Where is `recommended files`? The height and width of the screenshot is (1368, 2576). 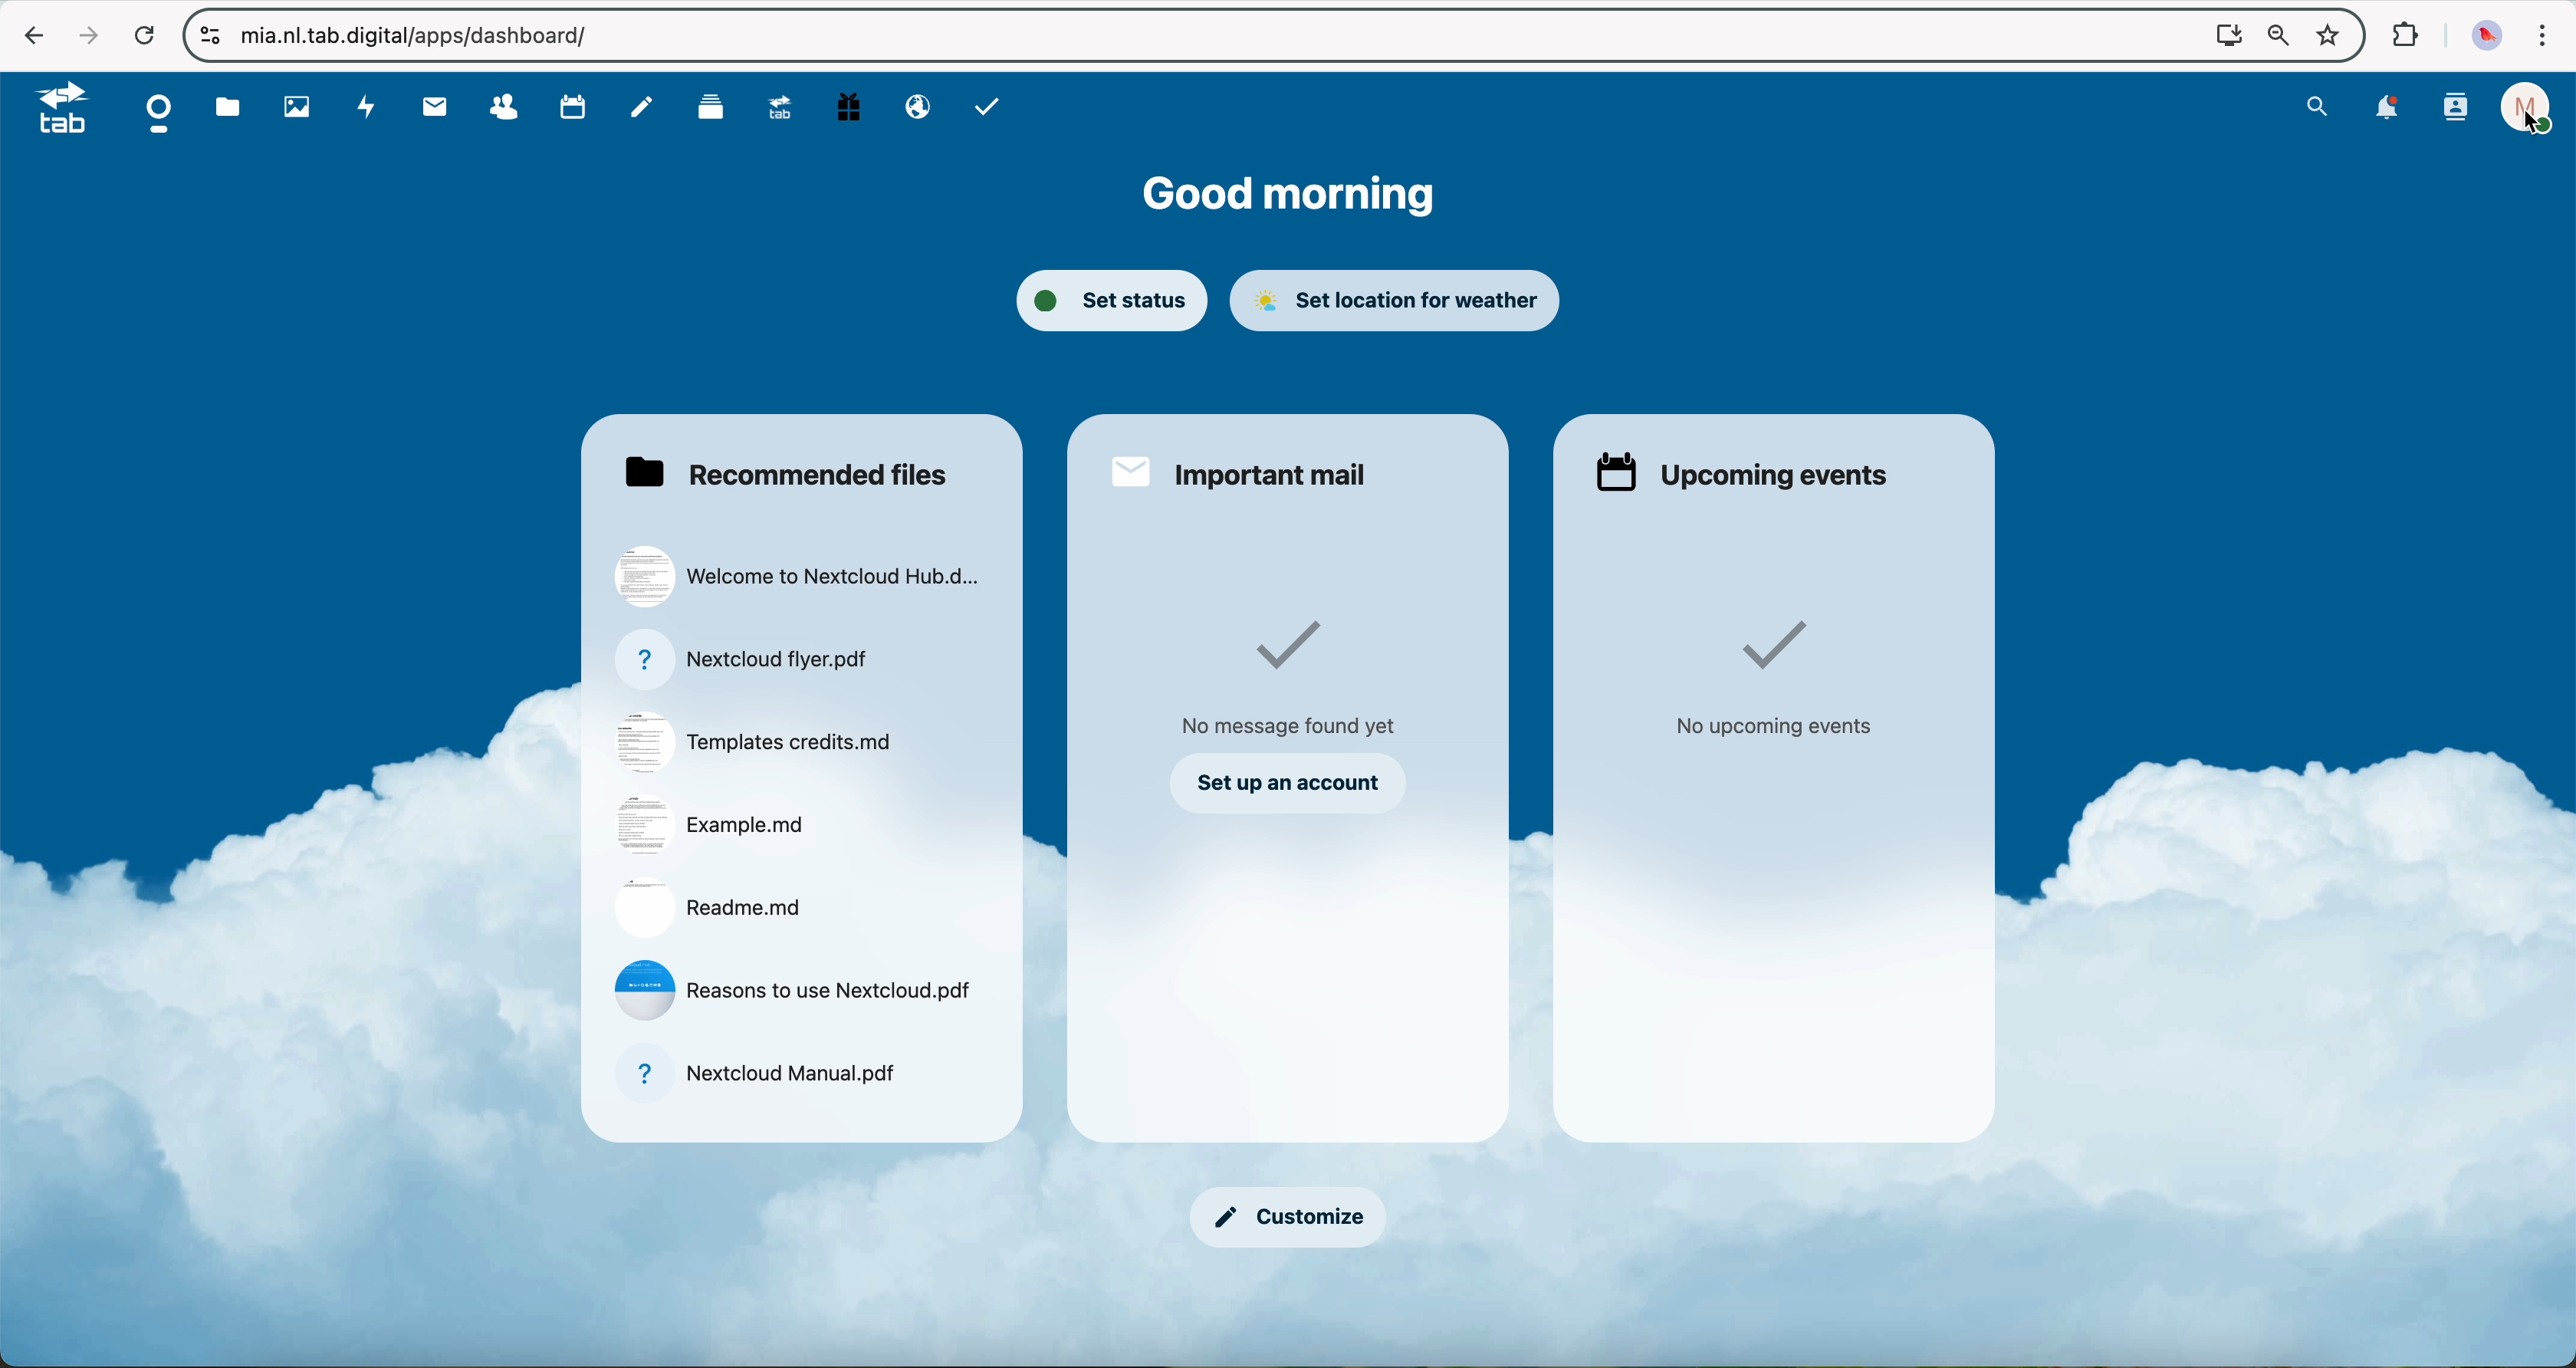
recommended files is located at coordinates (784, 474).